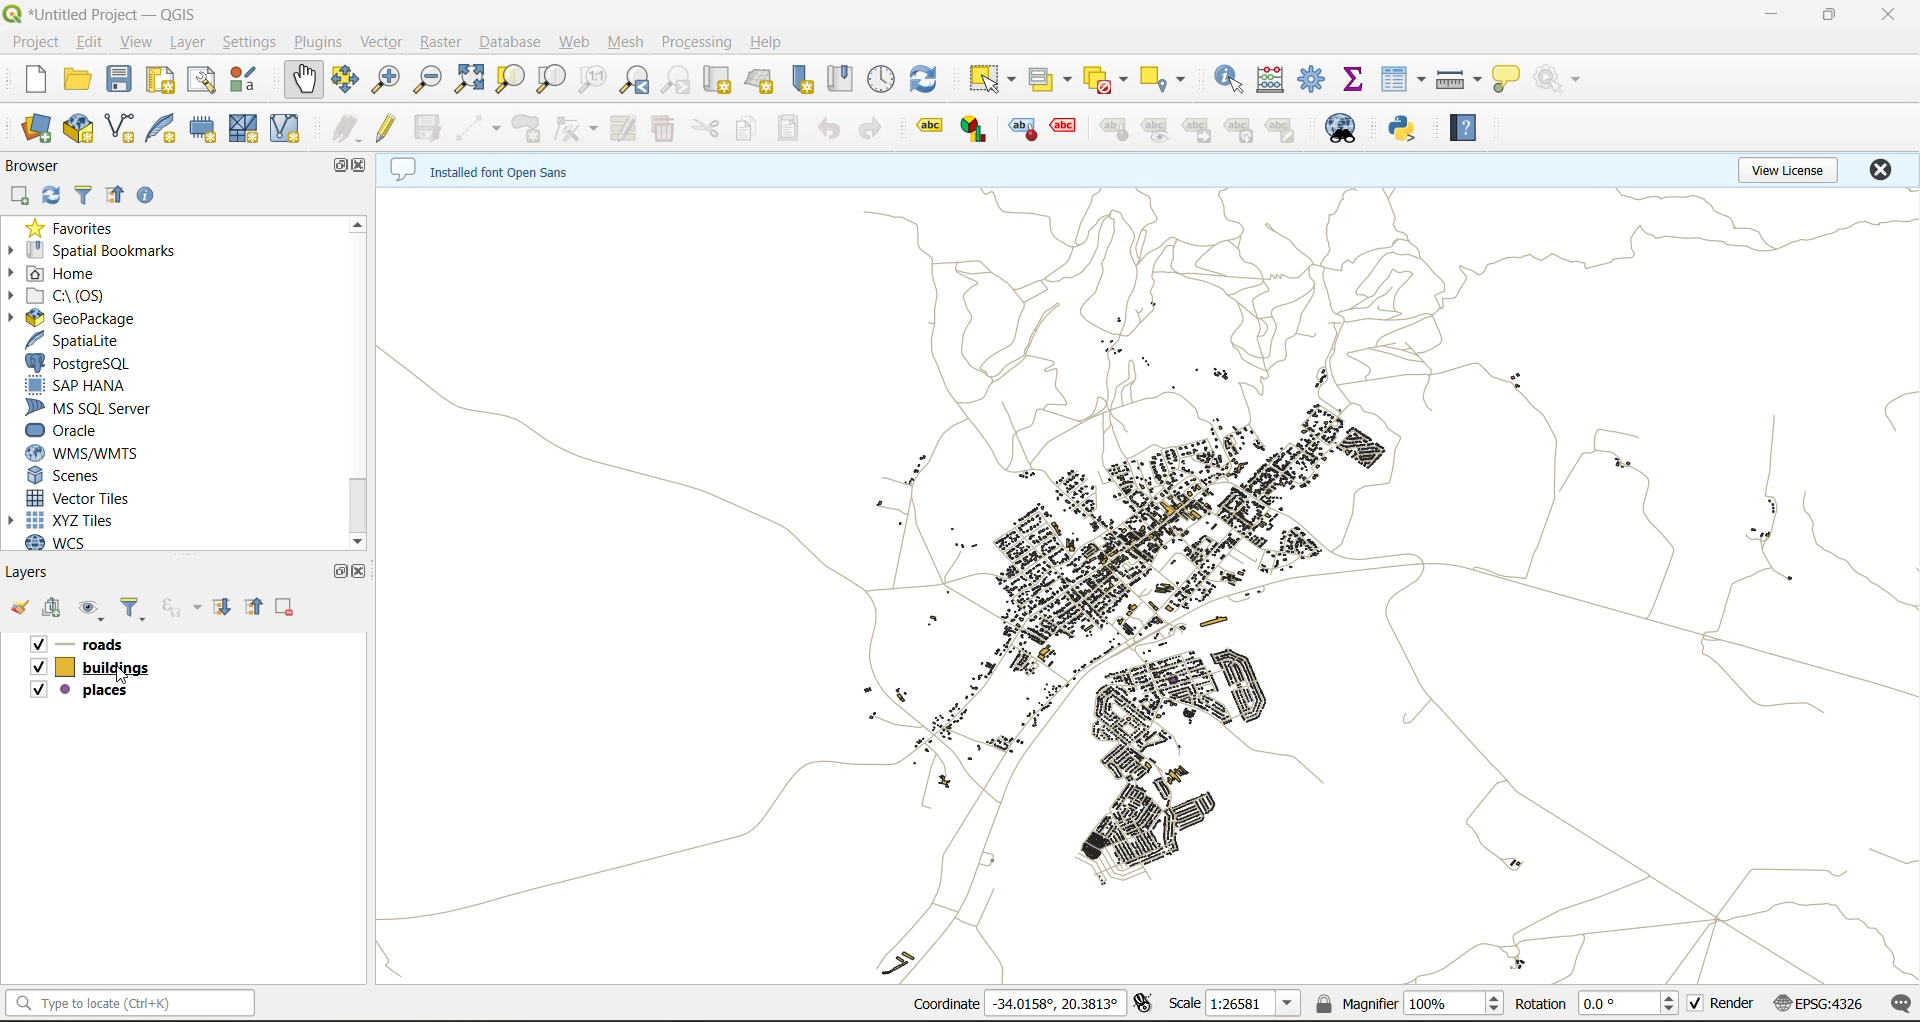 Image resolution: width=1920 pixels, height=1022 pixels. Describe the element at coordinates (285, 127) in the screenshot. I see `virtual layer` at that location.